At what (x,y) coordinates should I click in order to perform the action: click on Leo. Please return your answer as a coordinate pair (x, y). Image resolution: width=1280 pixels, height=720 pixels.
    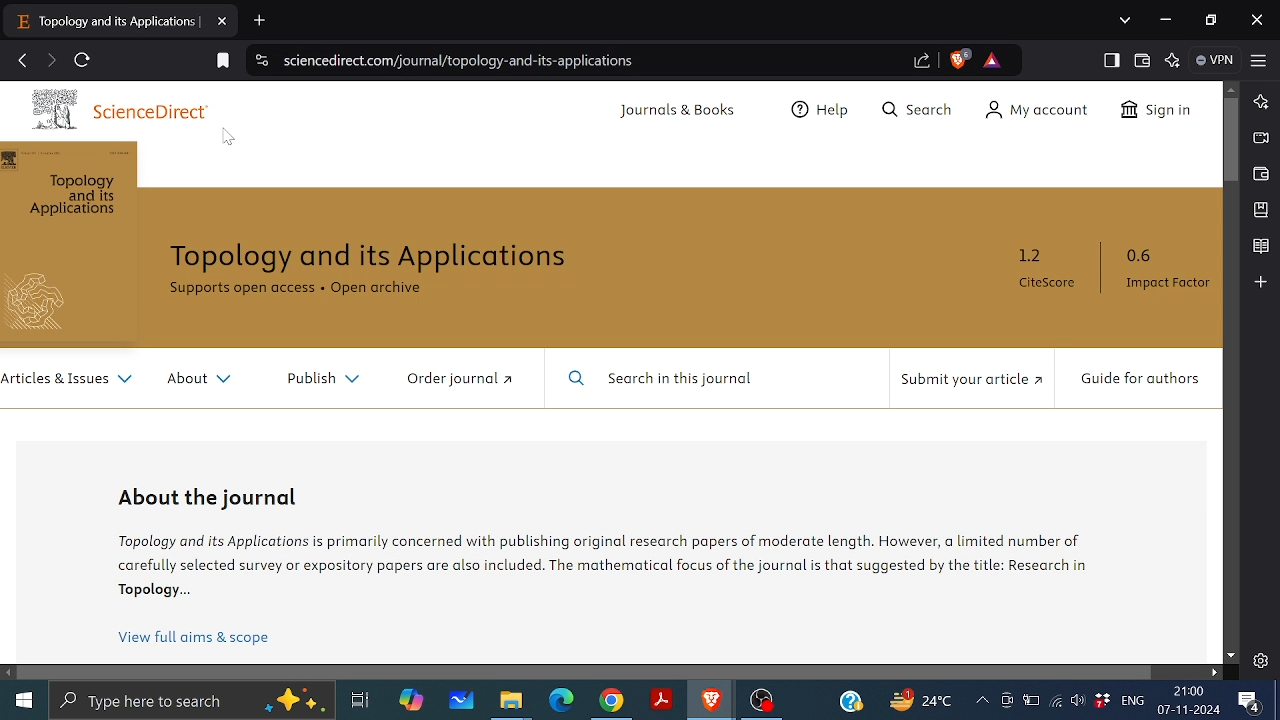
    Looking at the image, I should click on (1260, 102).